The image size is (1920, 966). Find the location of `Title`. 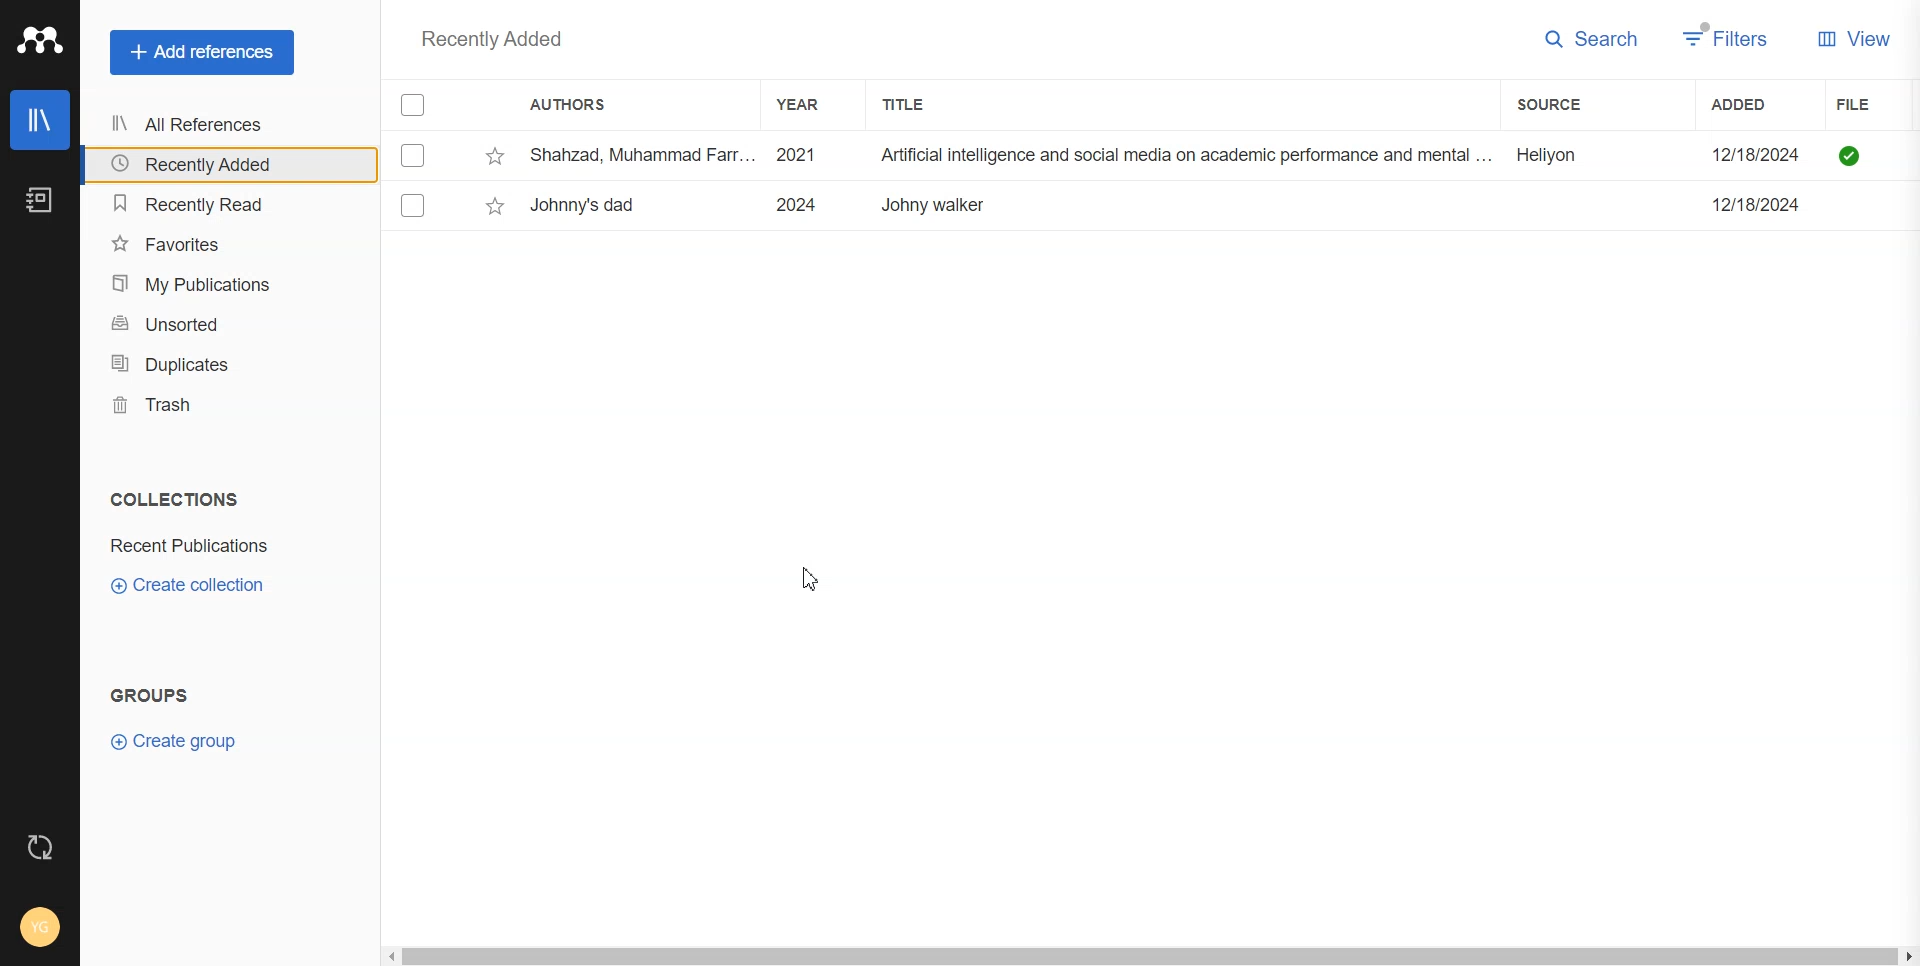

Title is located at coordinates (921, 104).